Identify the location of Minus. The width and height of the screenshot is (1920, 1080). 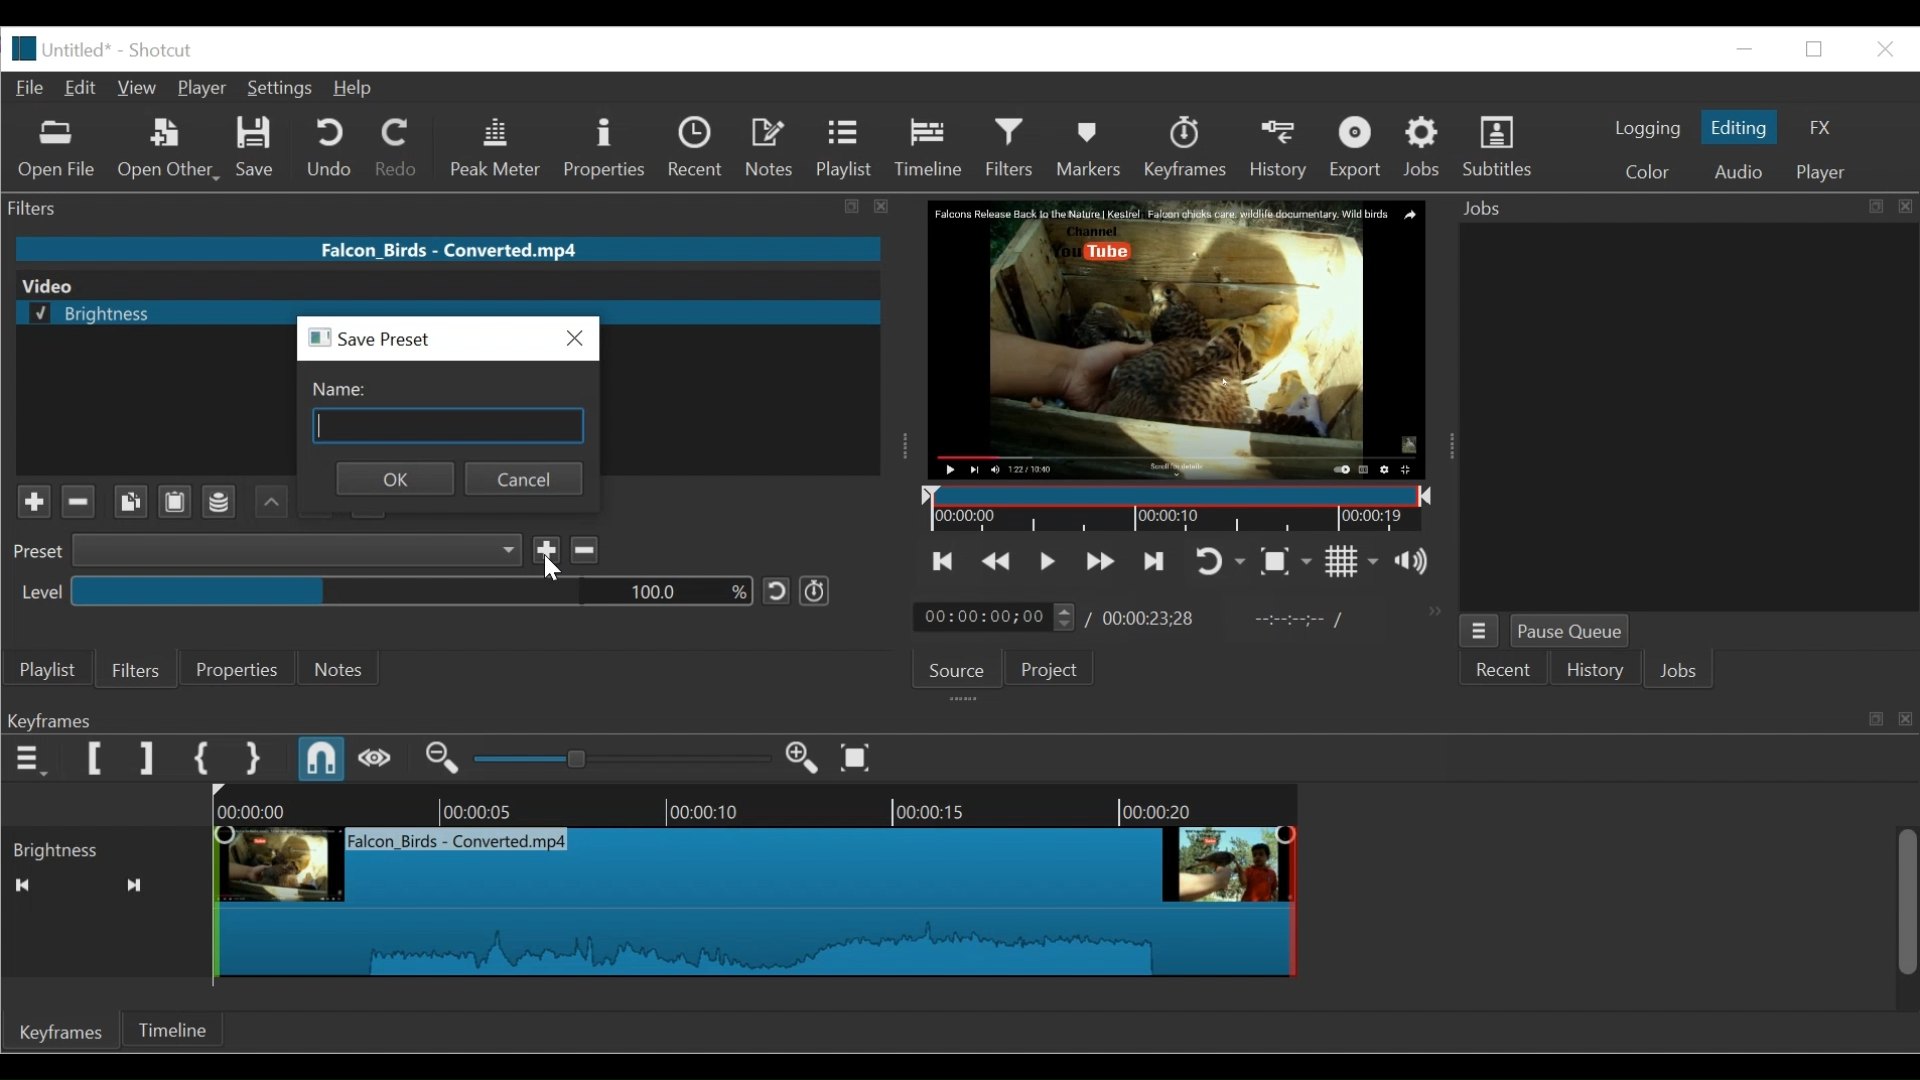
(79, 502).